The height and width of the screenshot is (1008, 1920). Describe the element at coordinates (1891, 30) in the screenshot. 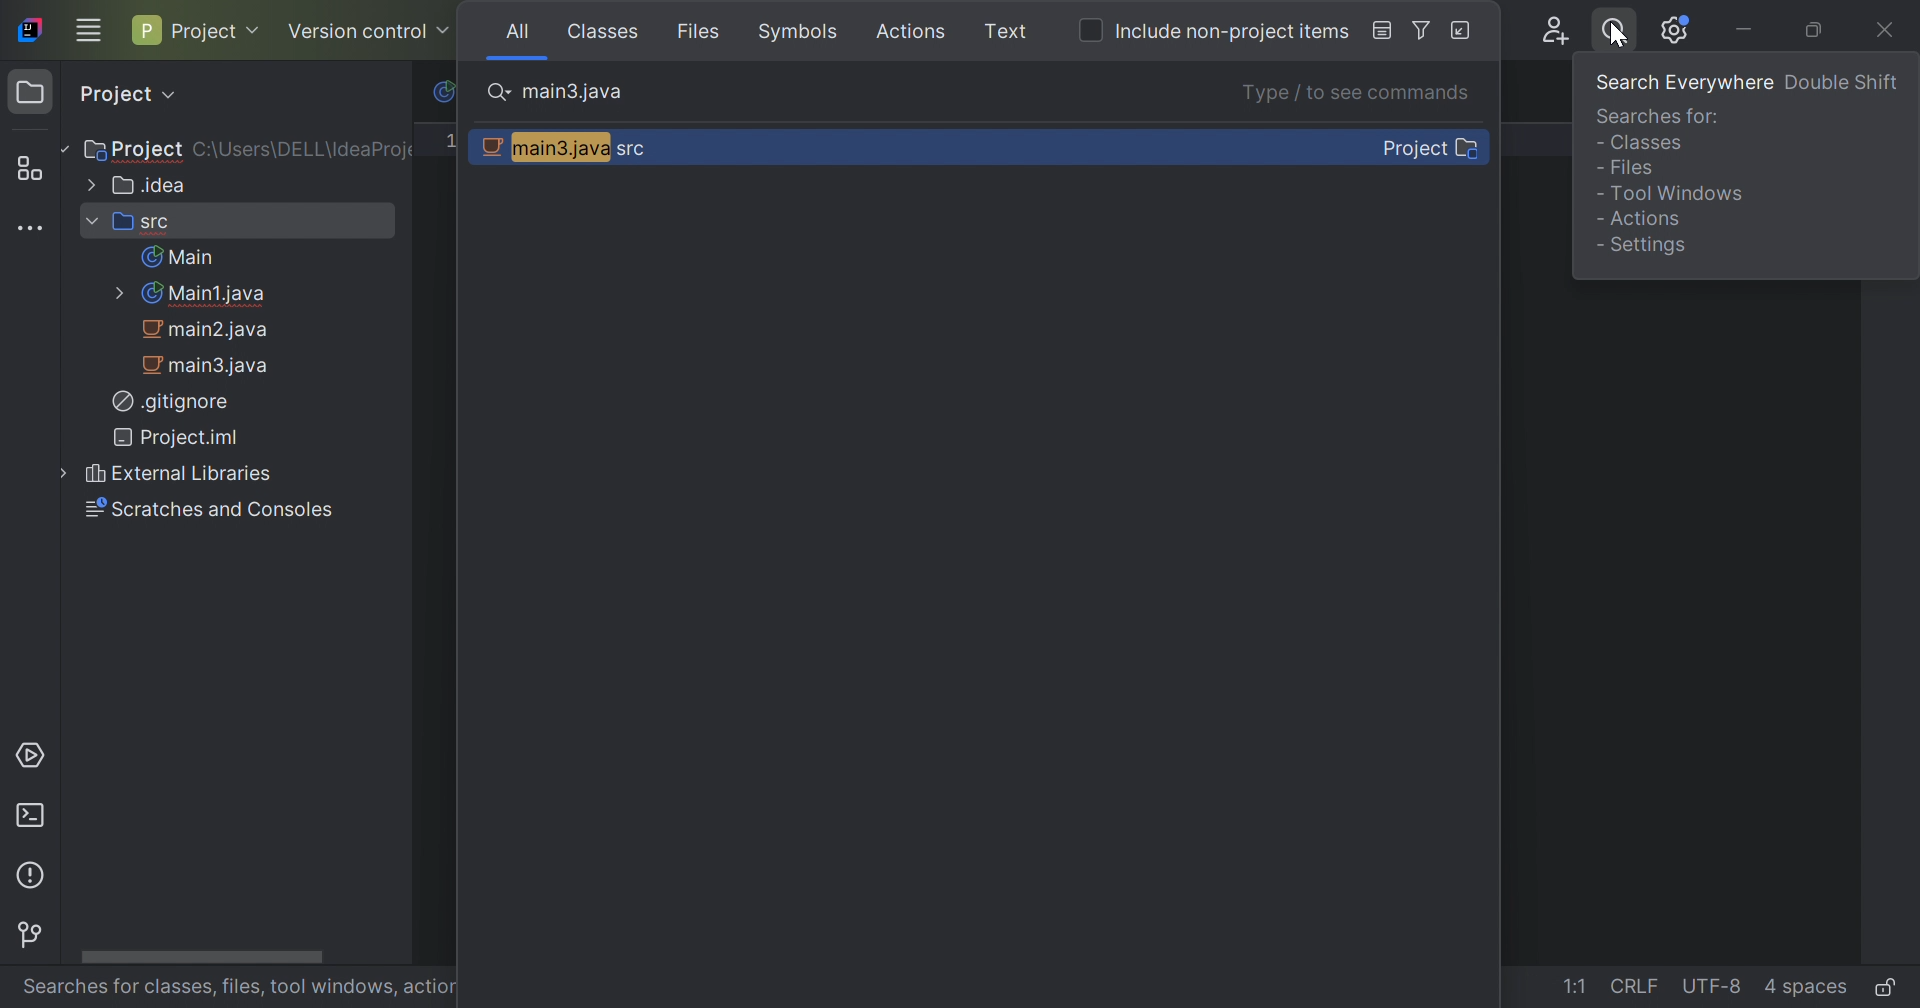

I see `Close` at that location.